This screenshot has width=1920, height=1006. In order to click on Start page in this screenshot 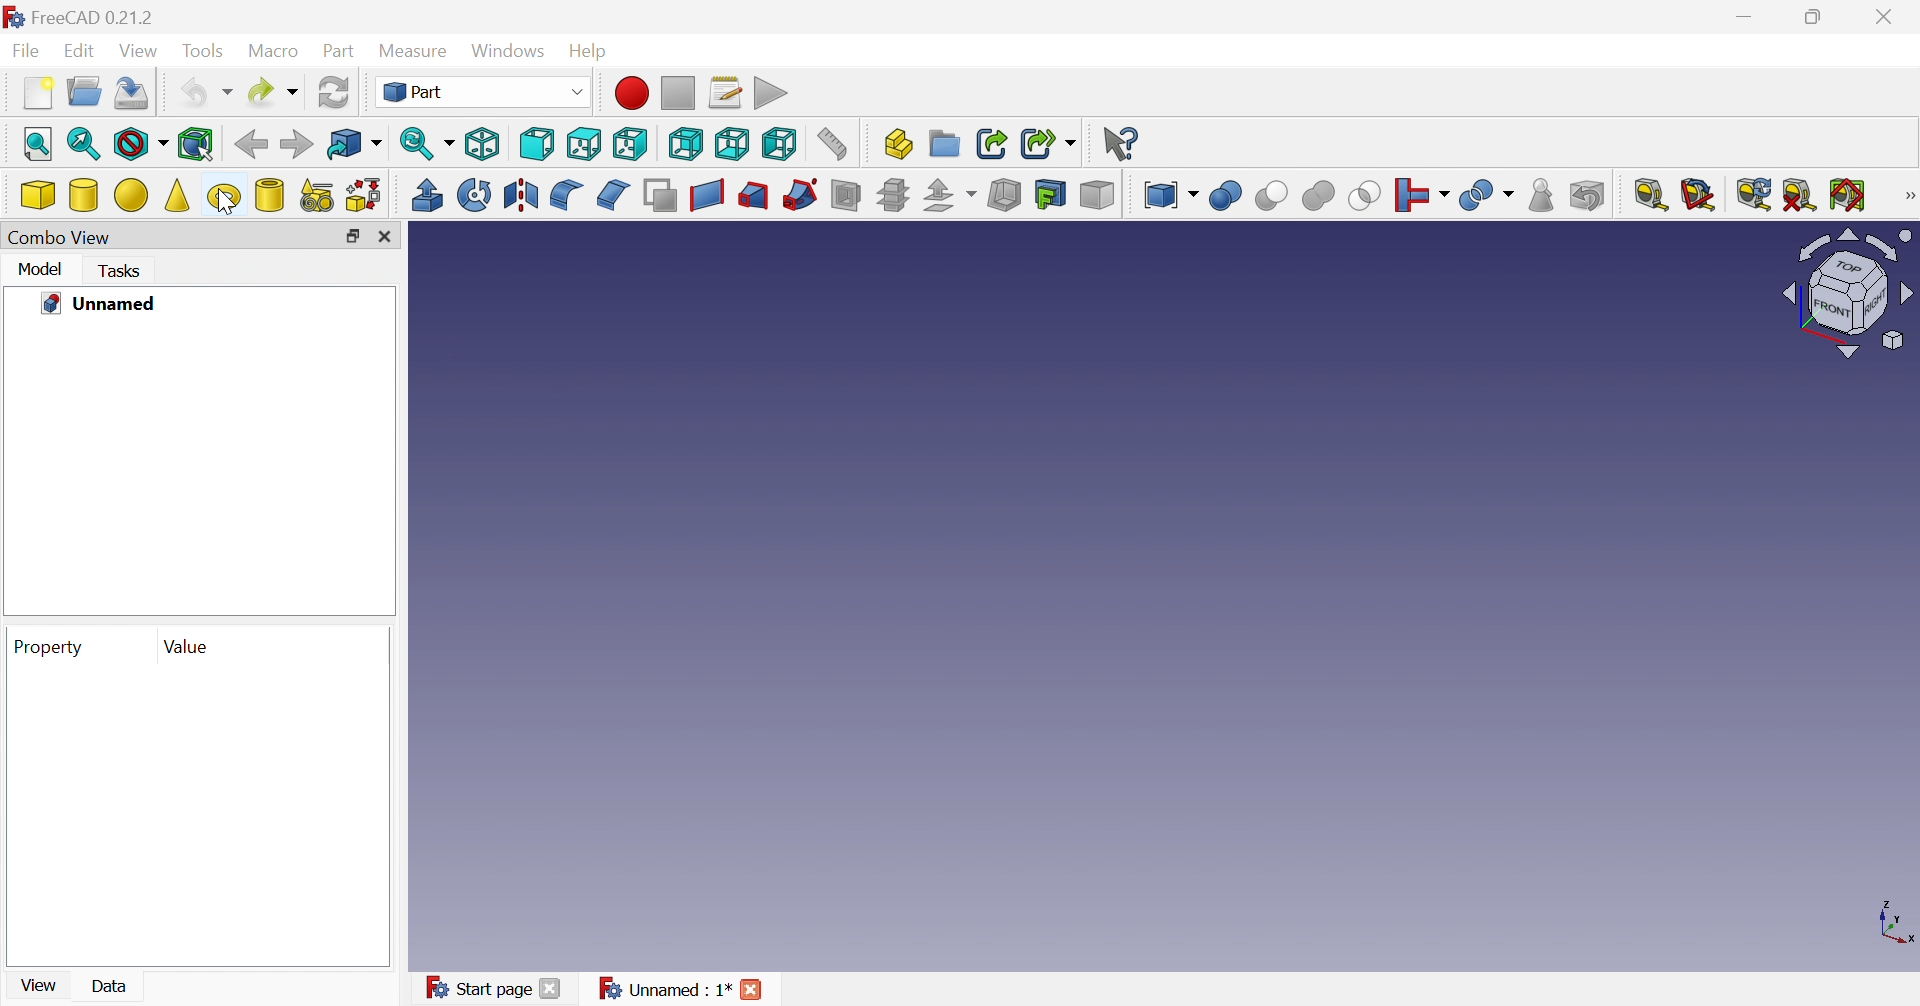, I will do `click(477, 987)`.